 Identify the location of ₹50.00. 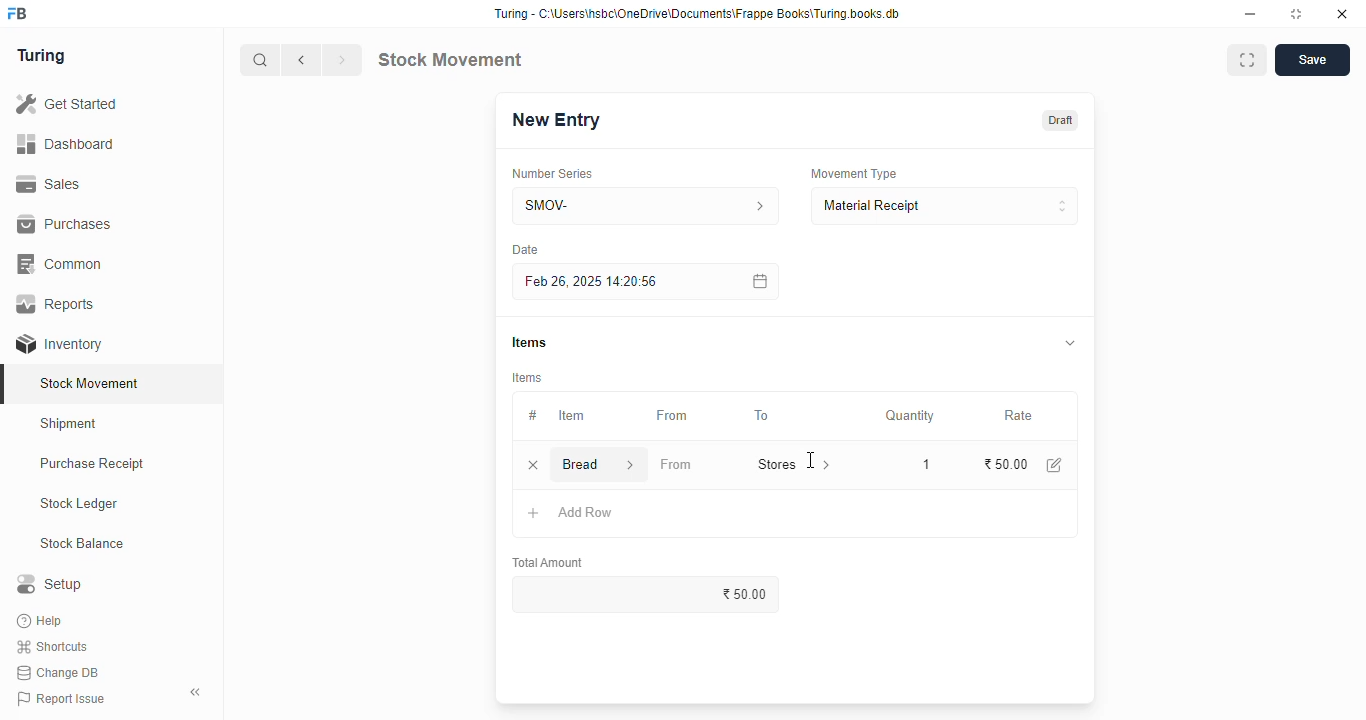
(650, 594).